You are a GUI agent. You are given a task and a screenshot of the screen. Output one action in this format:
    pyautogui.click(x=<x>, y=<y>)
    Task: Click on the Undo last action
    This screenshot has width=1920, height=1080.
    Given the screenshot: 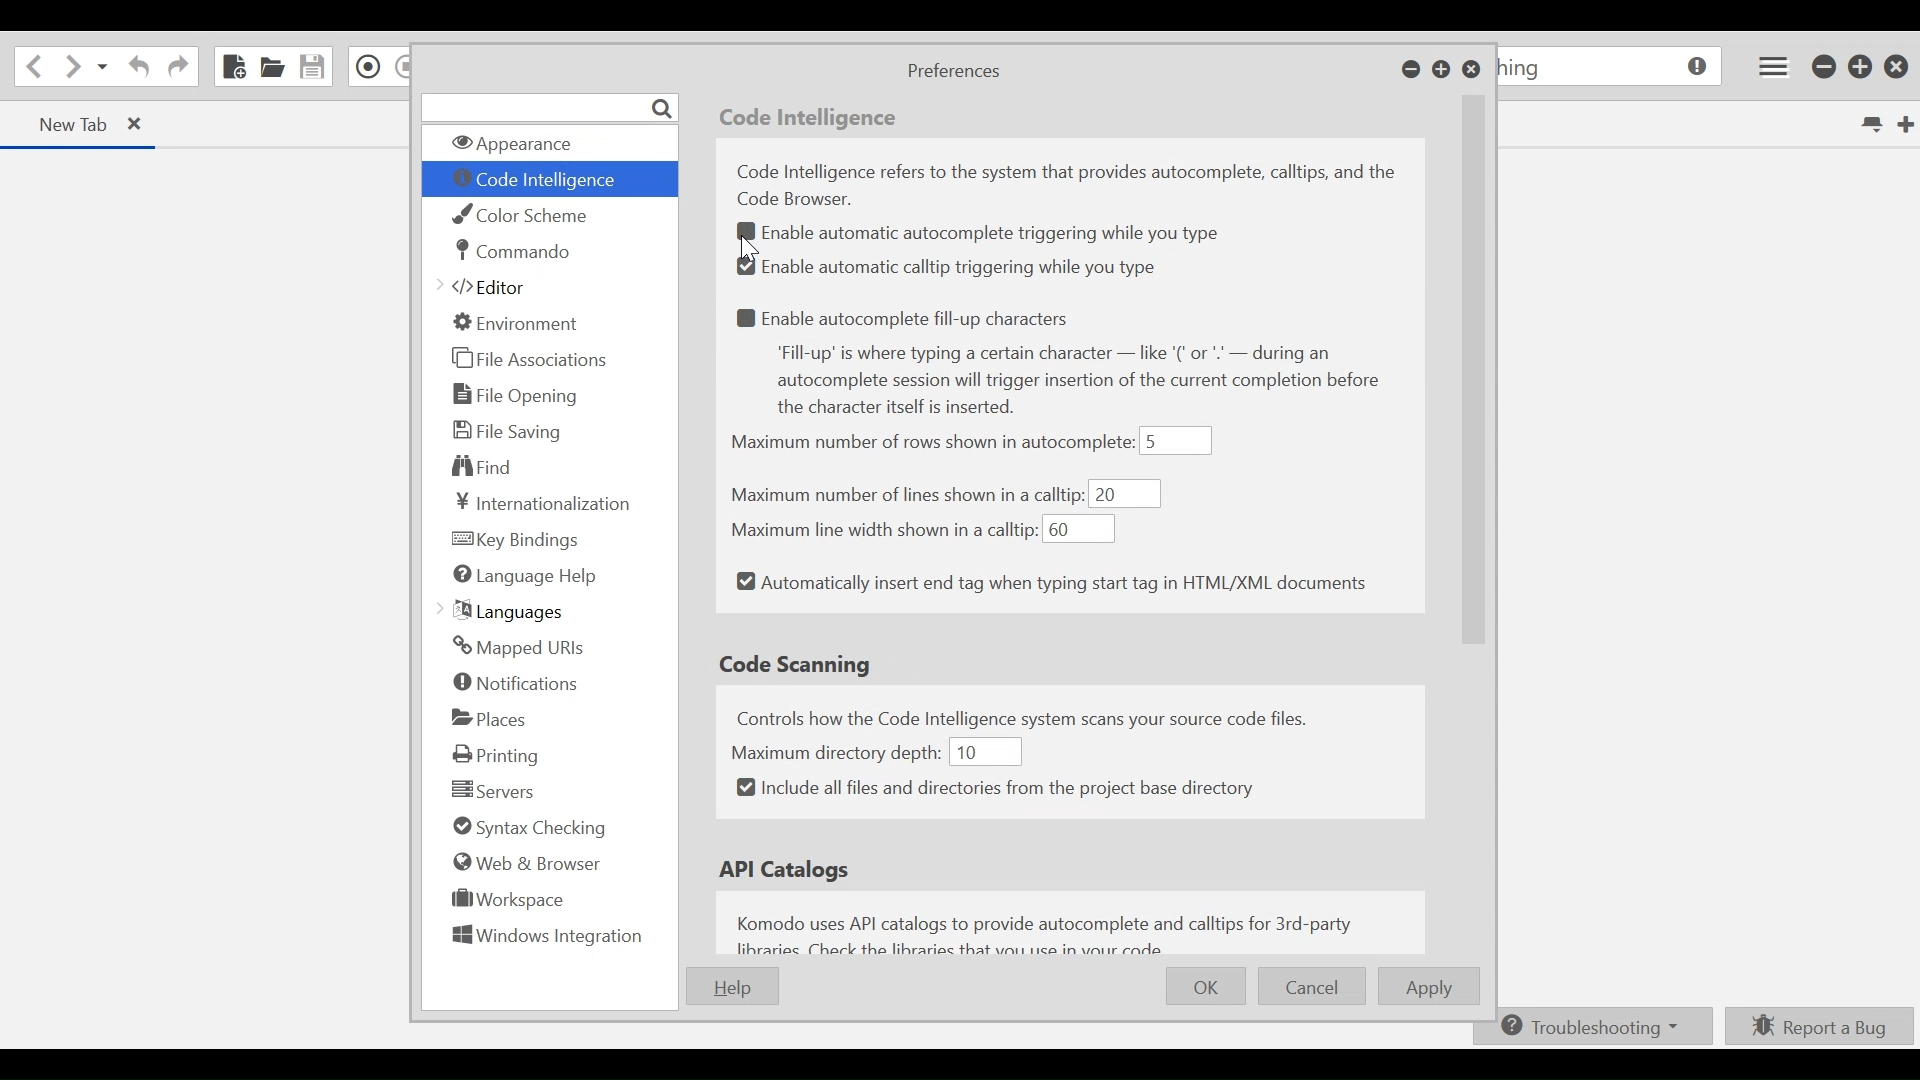 What is the action you would take?
    pyautogui.click(x=136, y=69)
    